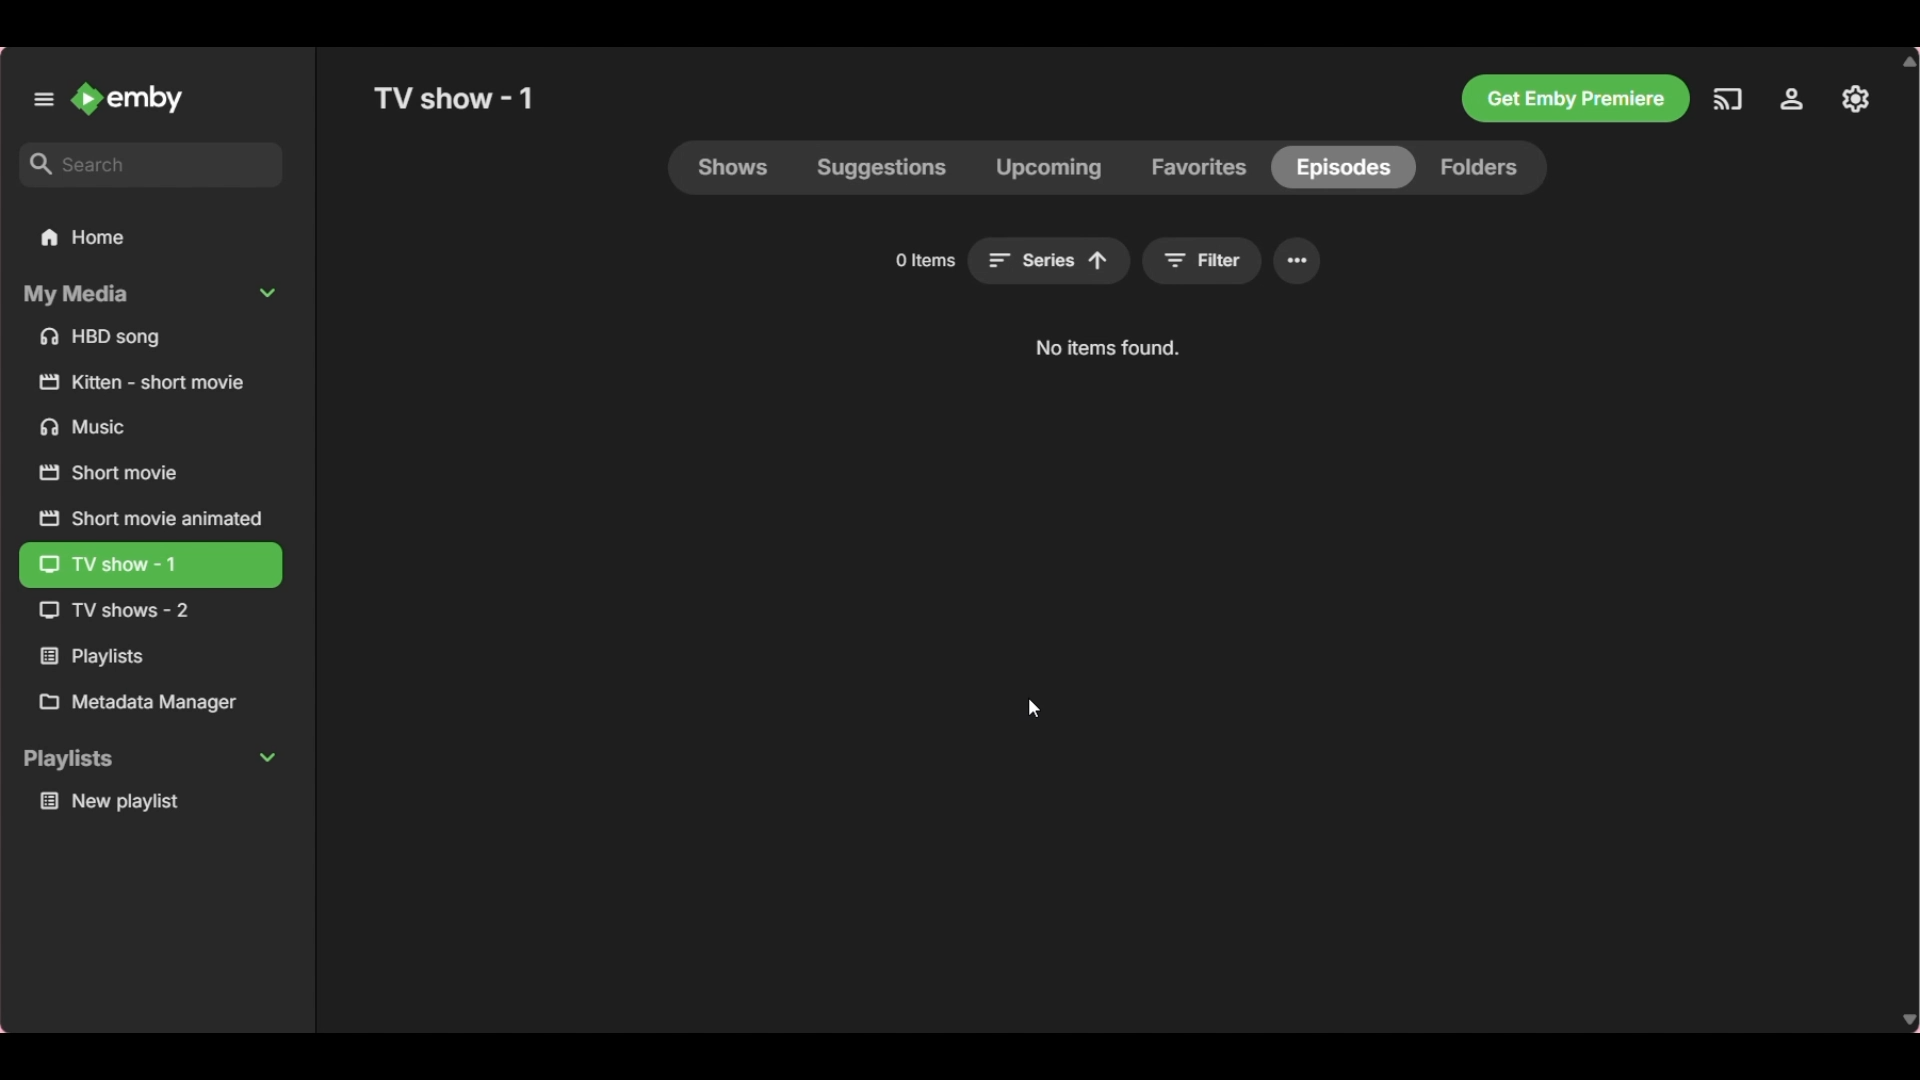 The width and height of the screenshot is (1920, 1080). I want to click on Favorites, so click(1199, 167).